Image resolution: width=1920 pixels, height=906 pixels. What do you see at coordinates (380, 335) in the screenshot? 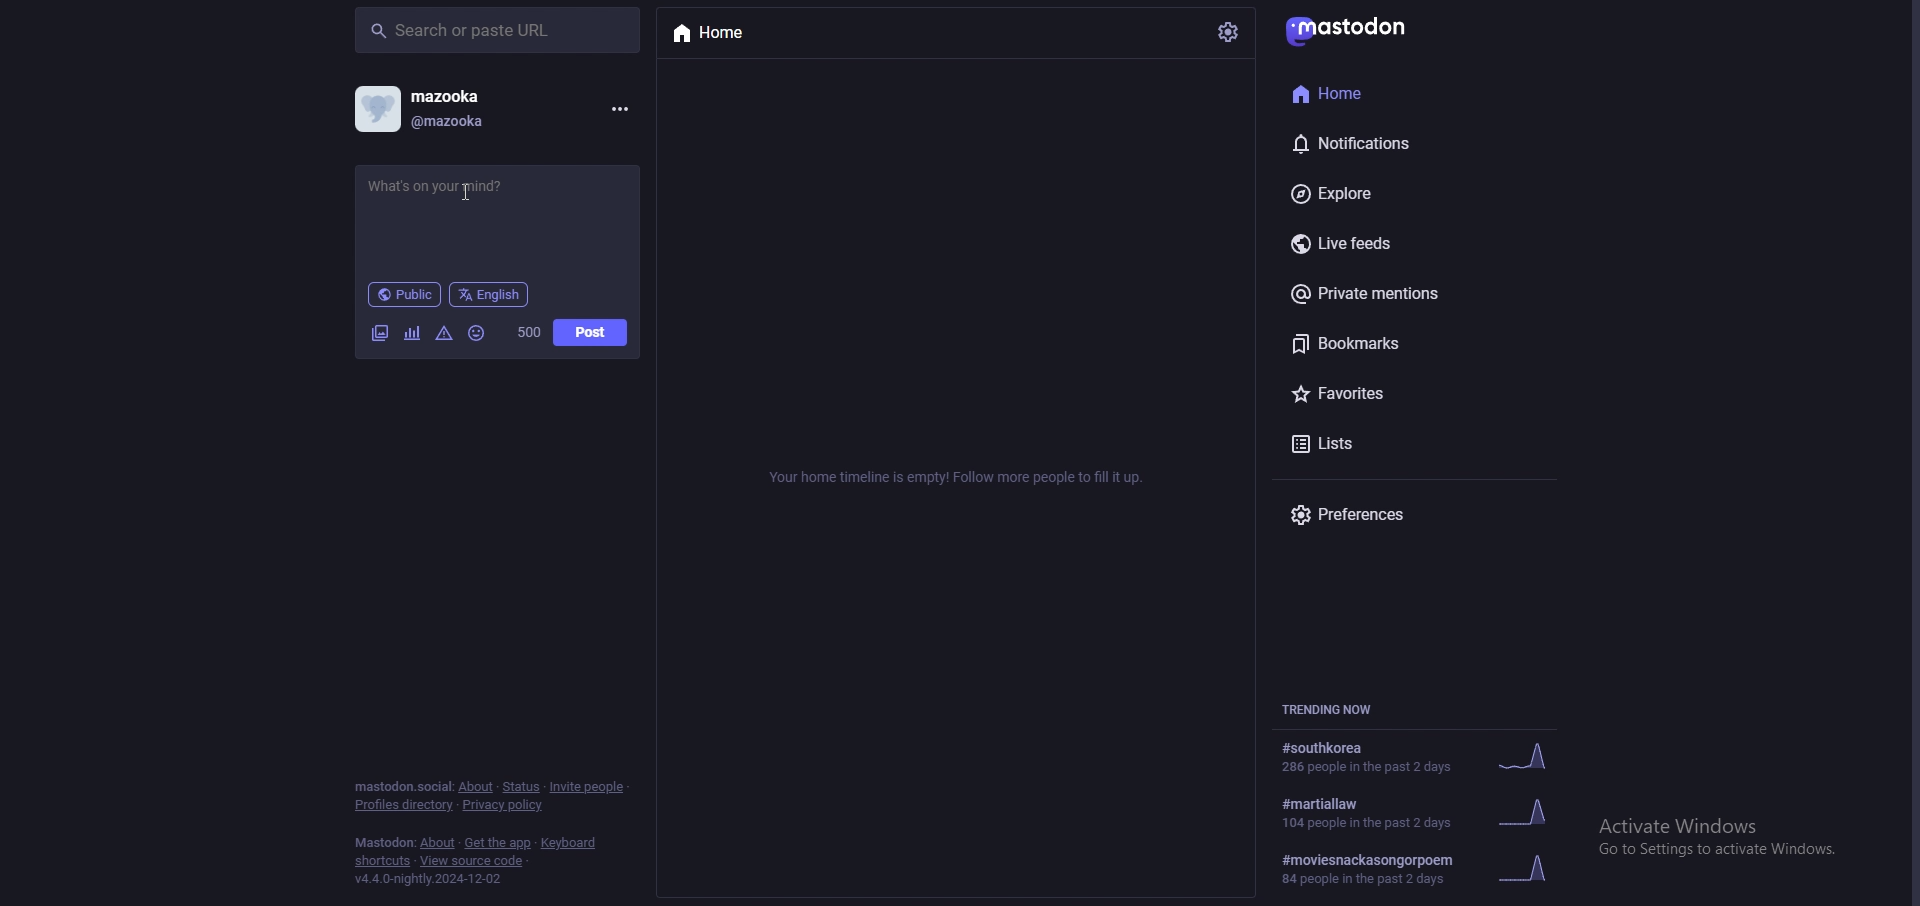
I see `images` at bounding box center [380, 335].